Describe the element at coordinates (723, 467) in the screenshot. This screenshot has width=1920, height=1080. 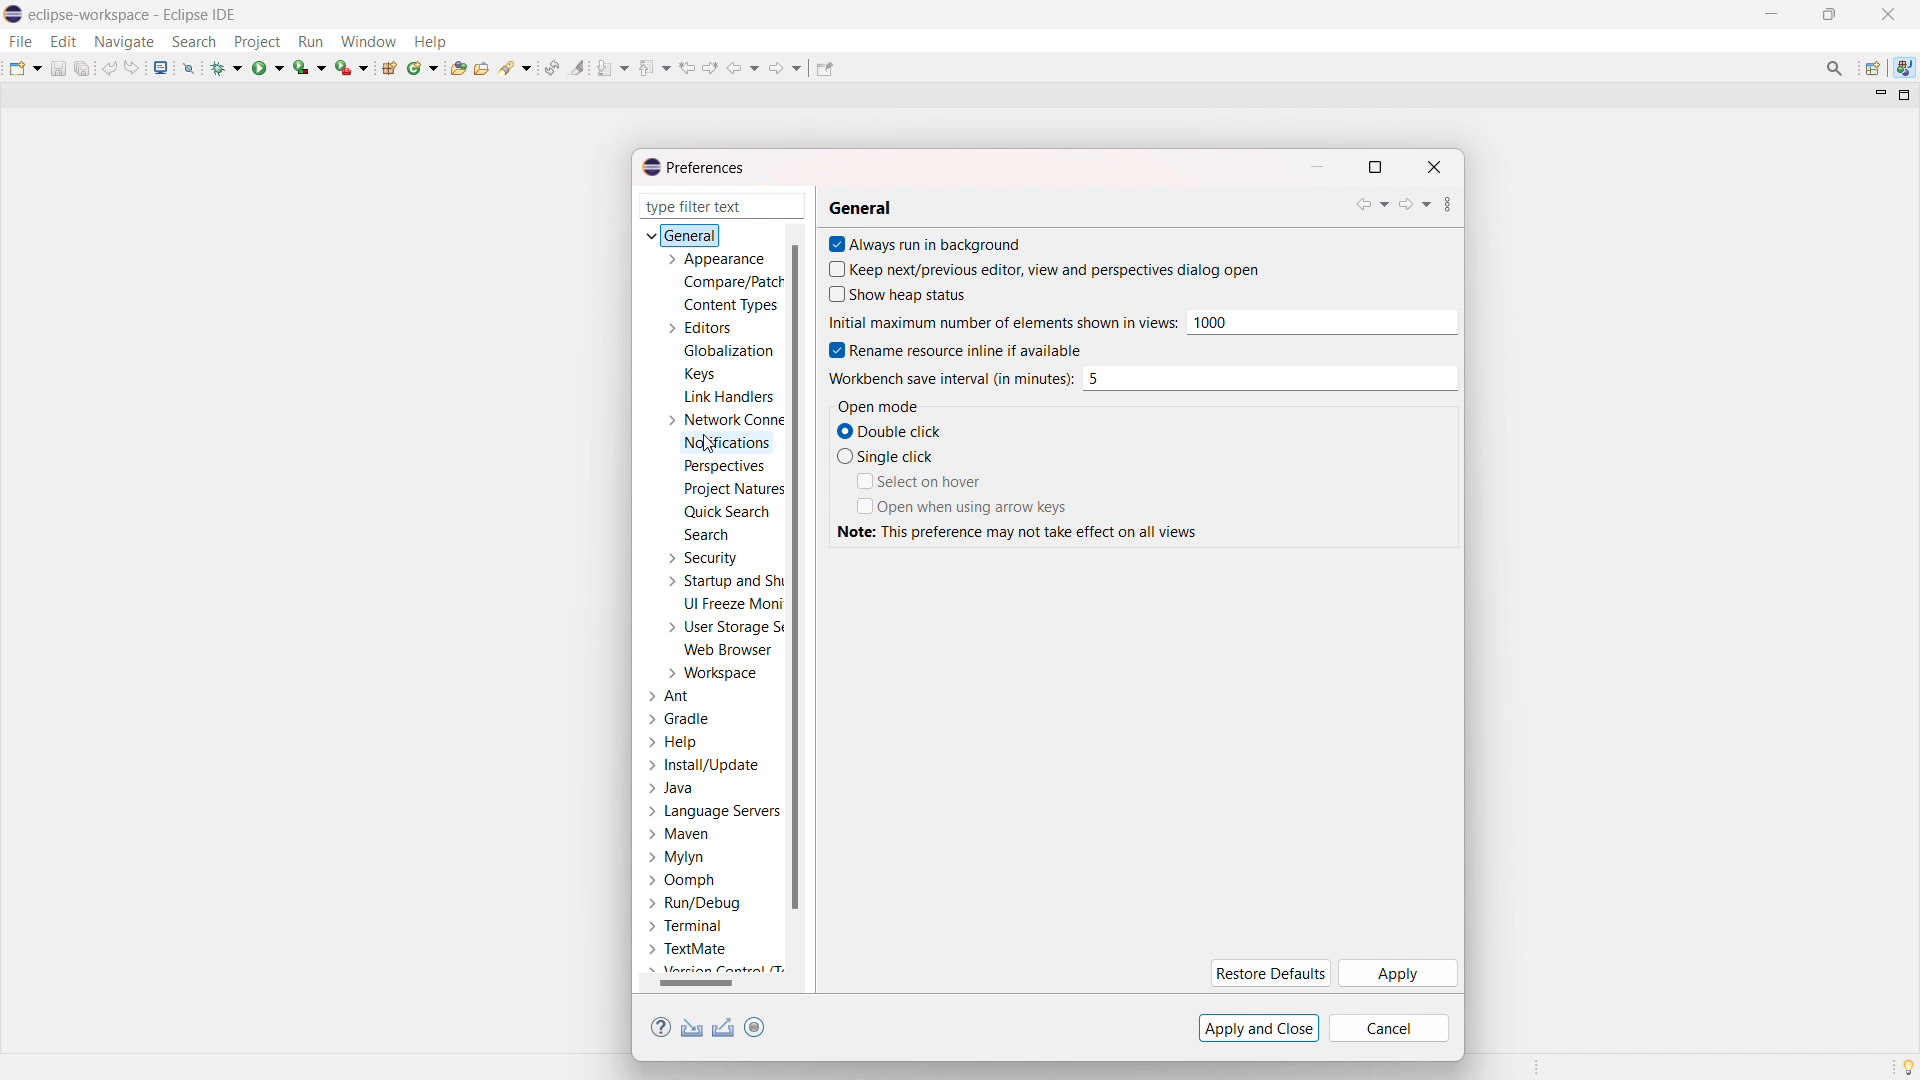
I see `perspectives` at that location.